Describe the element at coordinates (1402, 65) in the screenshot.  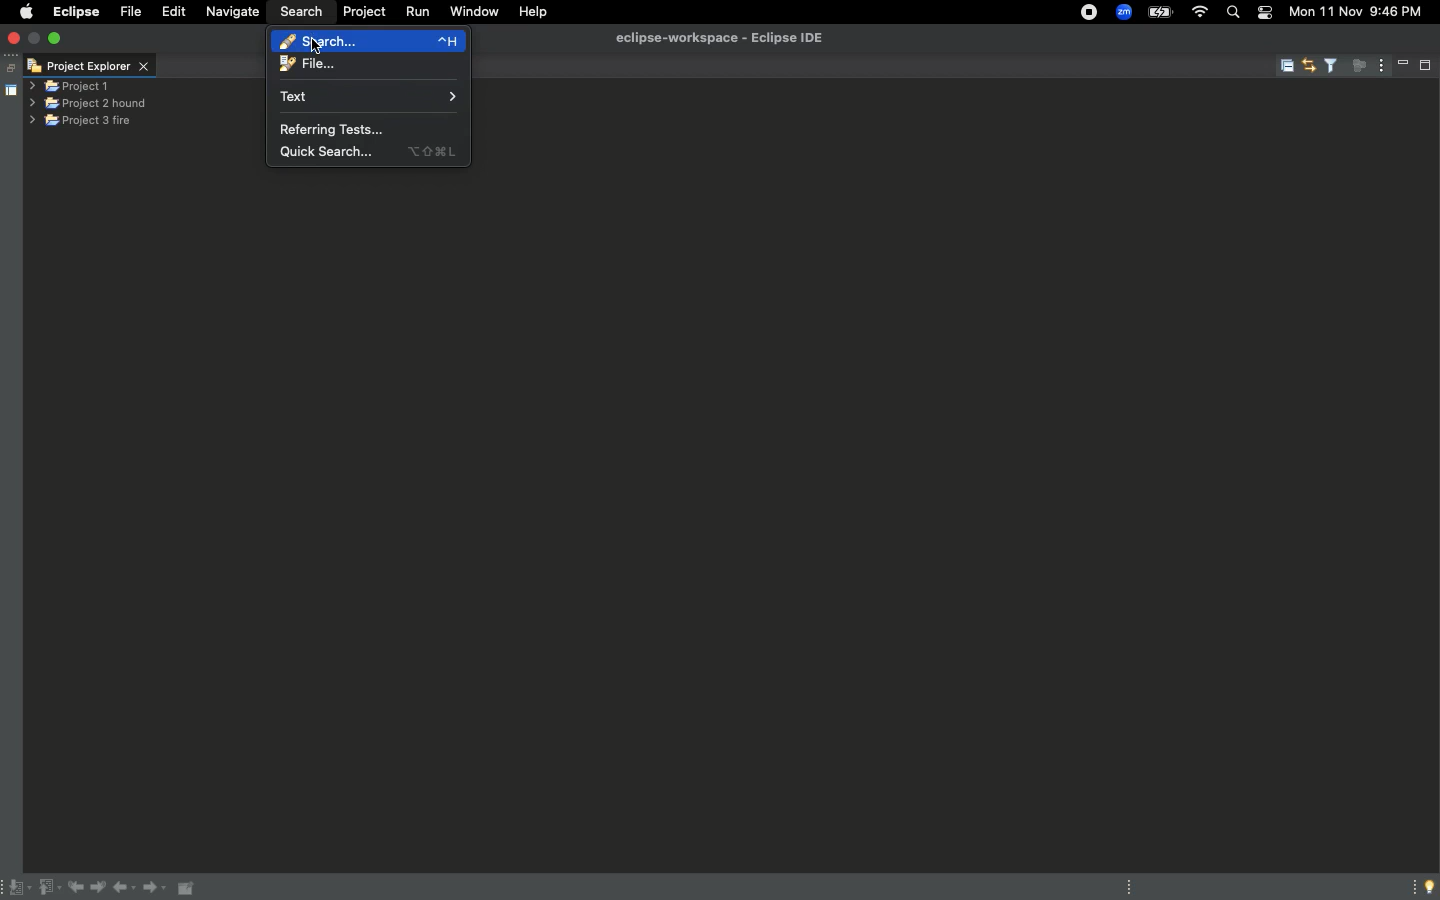
I see `Minimize ` at that location.